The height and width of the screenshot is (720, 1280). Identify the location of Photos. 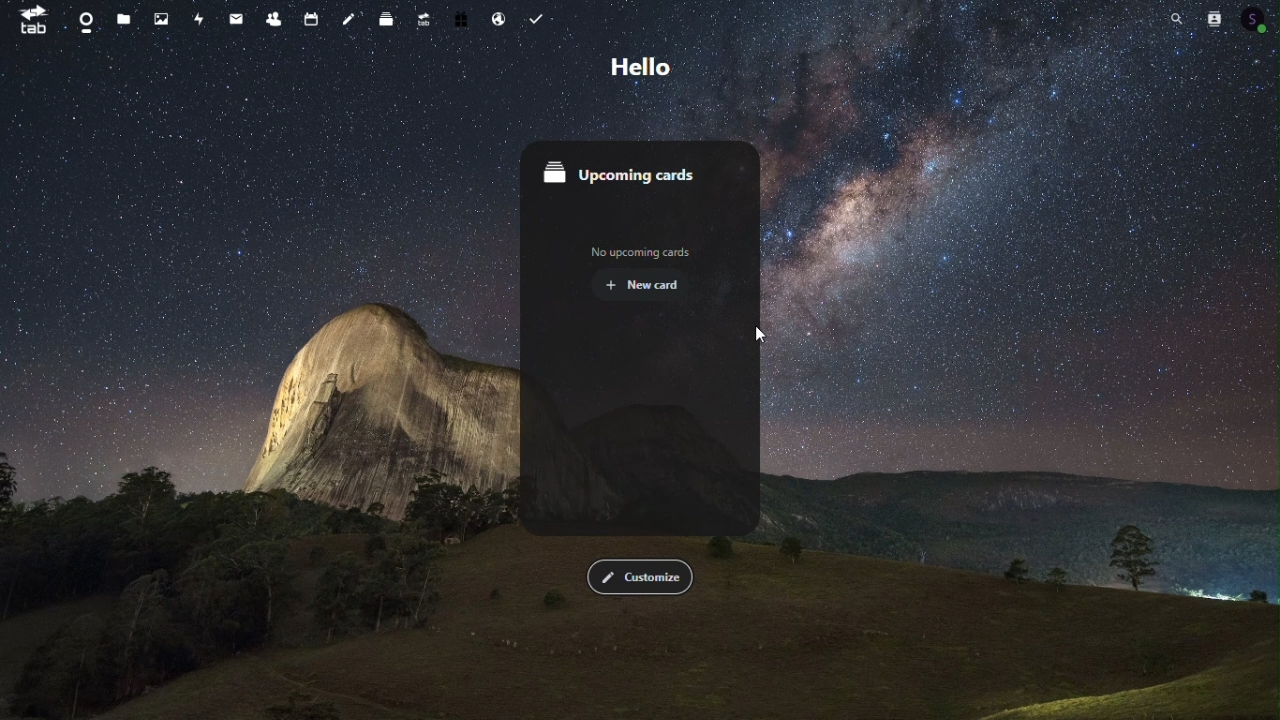
(163, 18).